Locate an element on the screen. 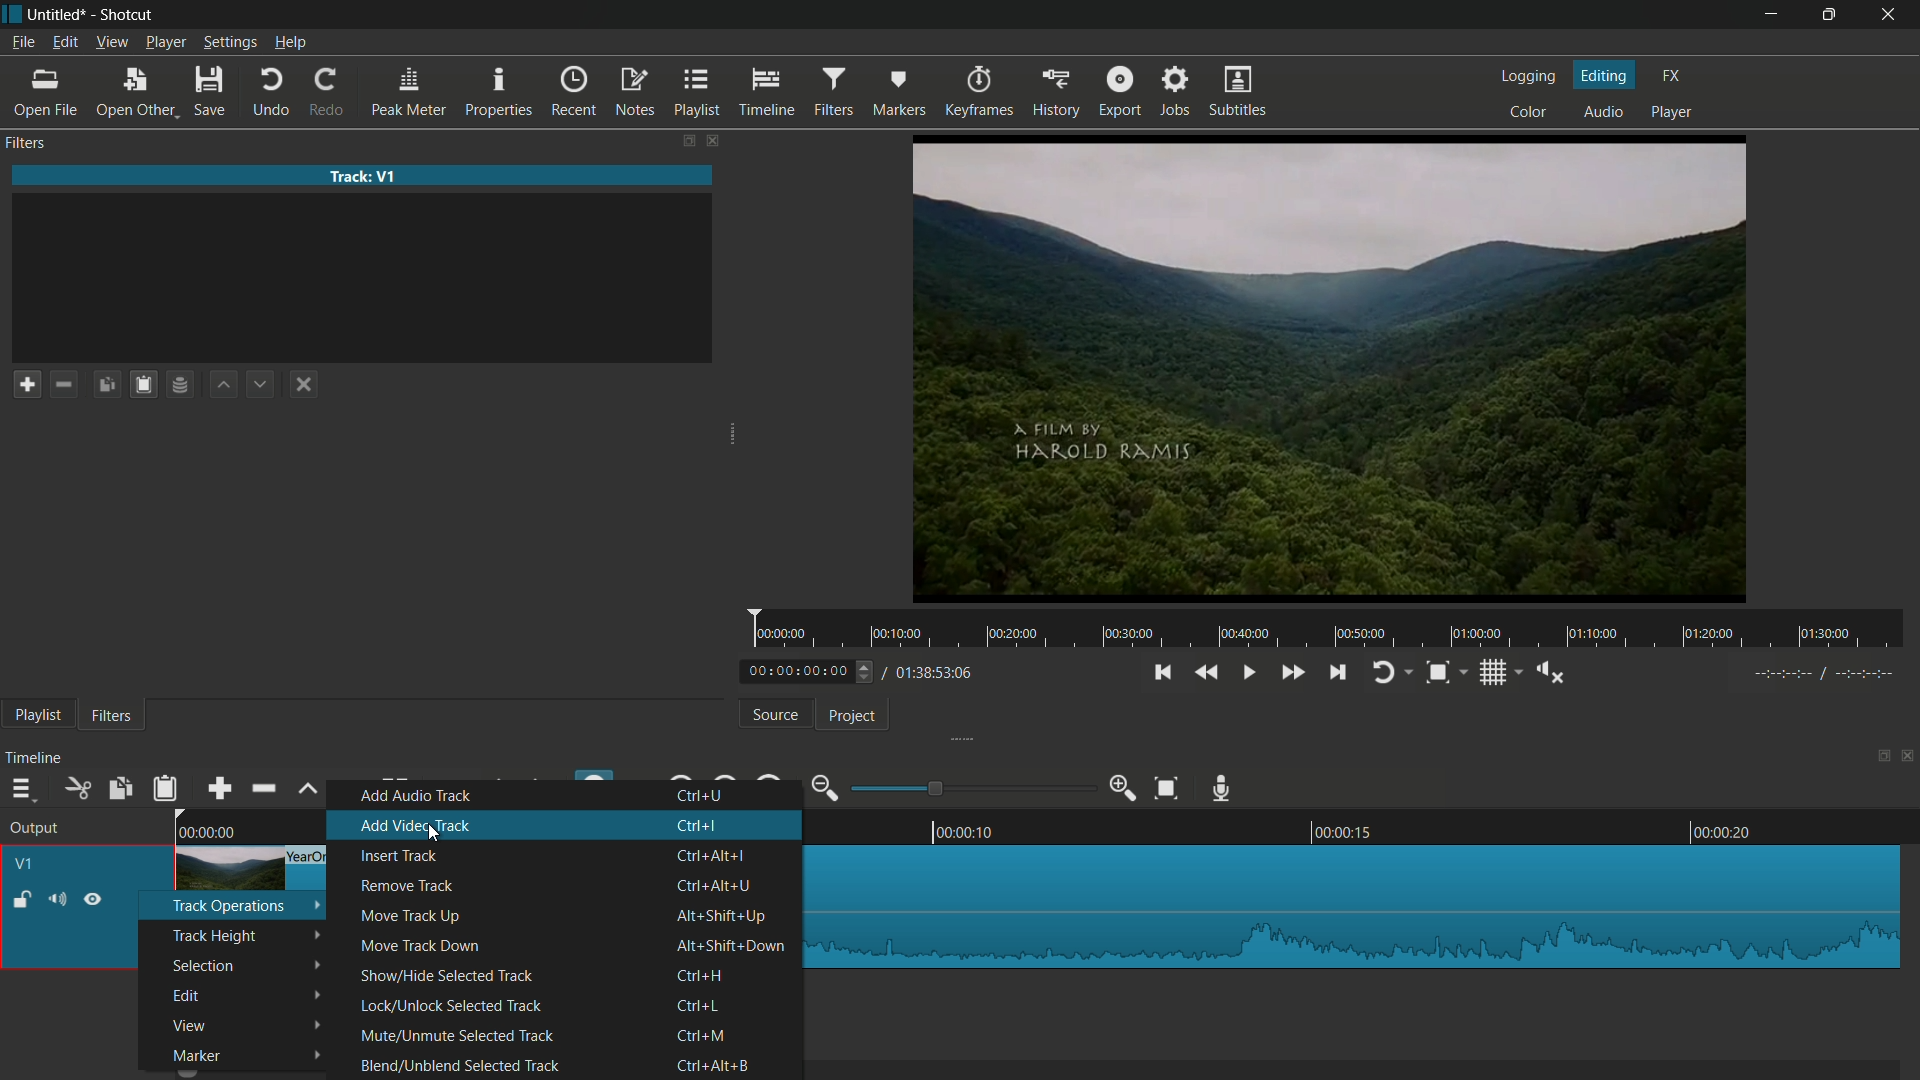 The image size is (1920, 1080). playlist is located at coordinates (700, 93).